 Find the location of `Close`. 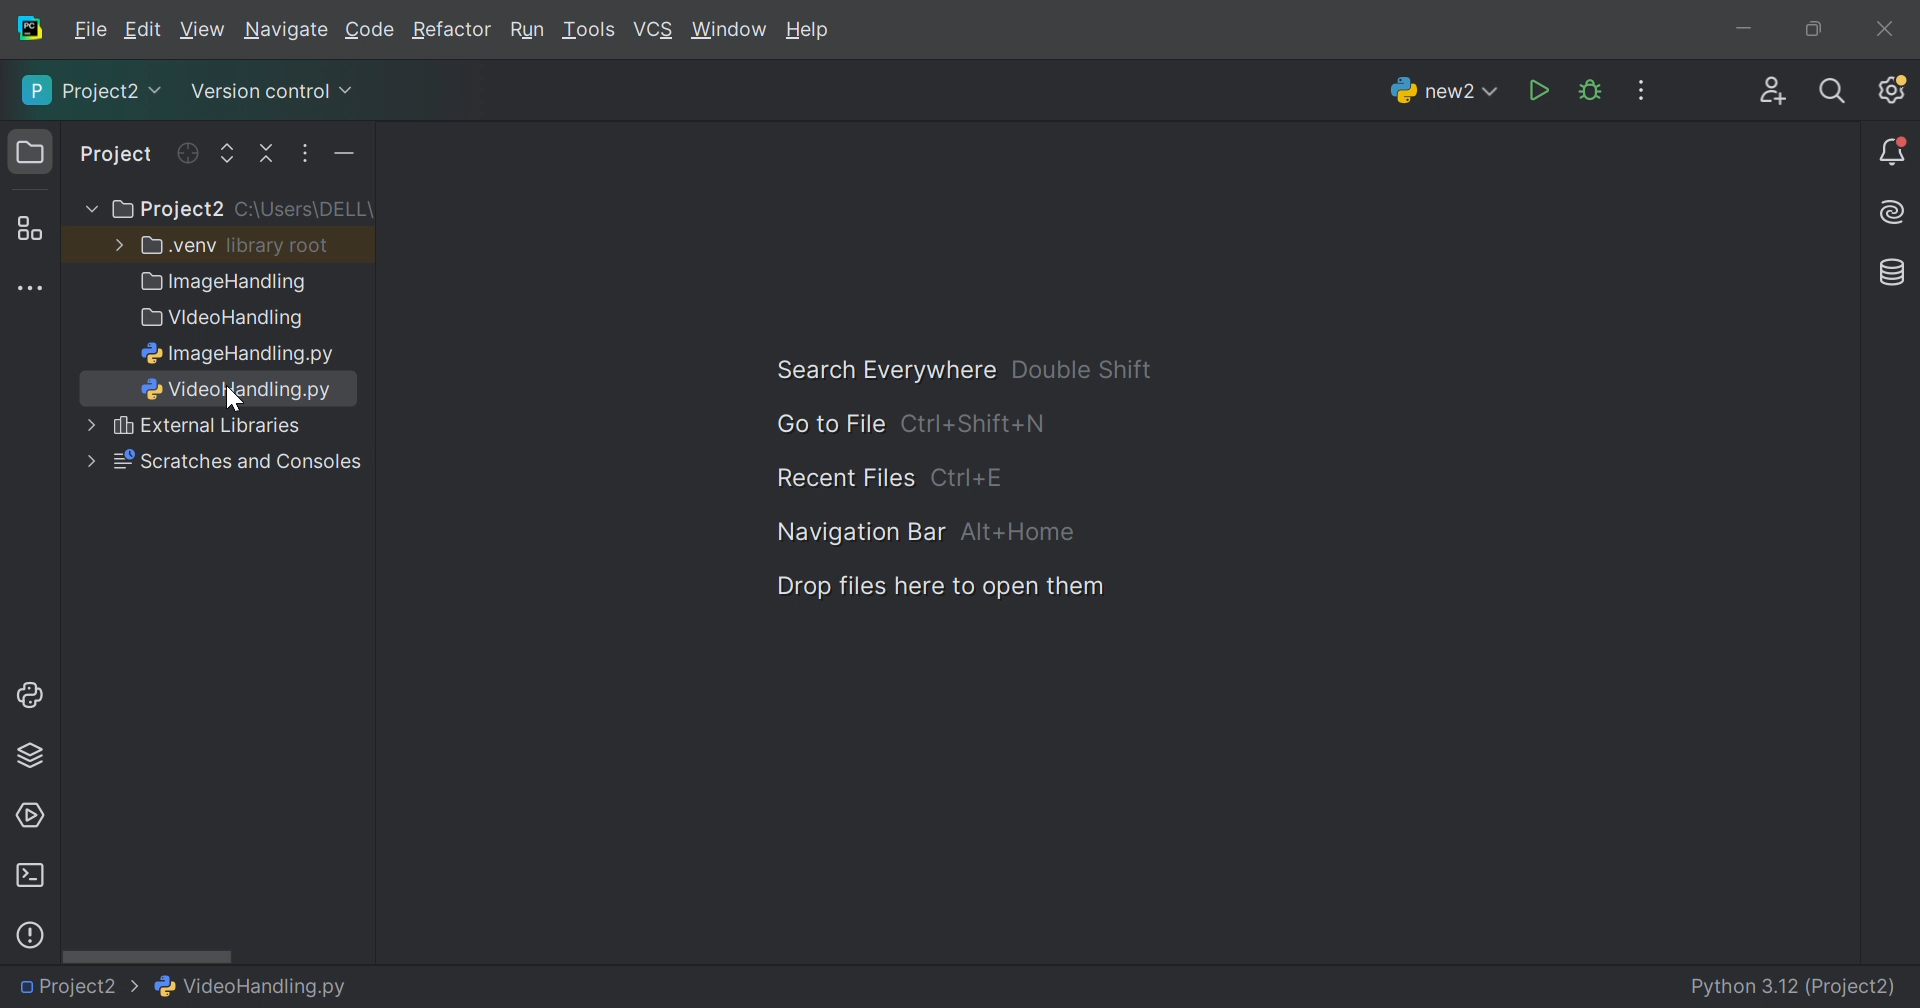

Close is located at coordinates (1885, 29).